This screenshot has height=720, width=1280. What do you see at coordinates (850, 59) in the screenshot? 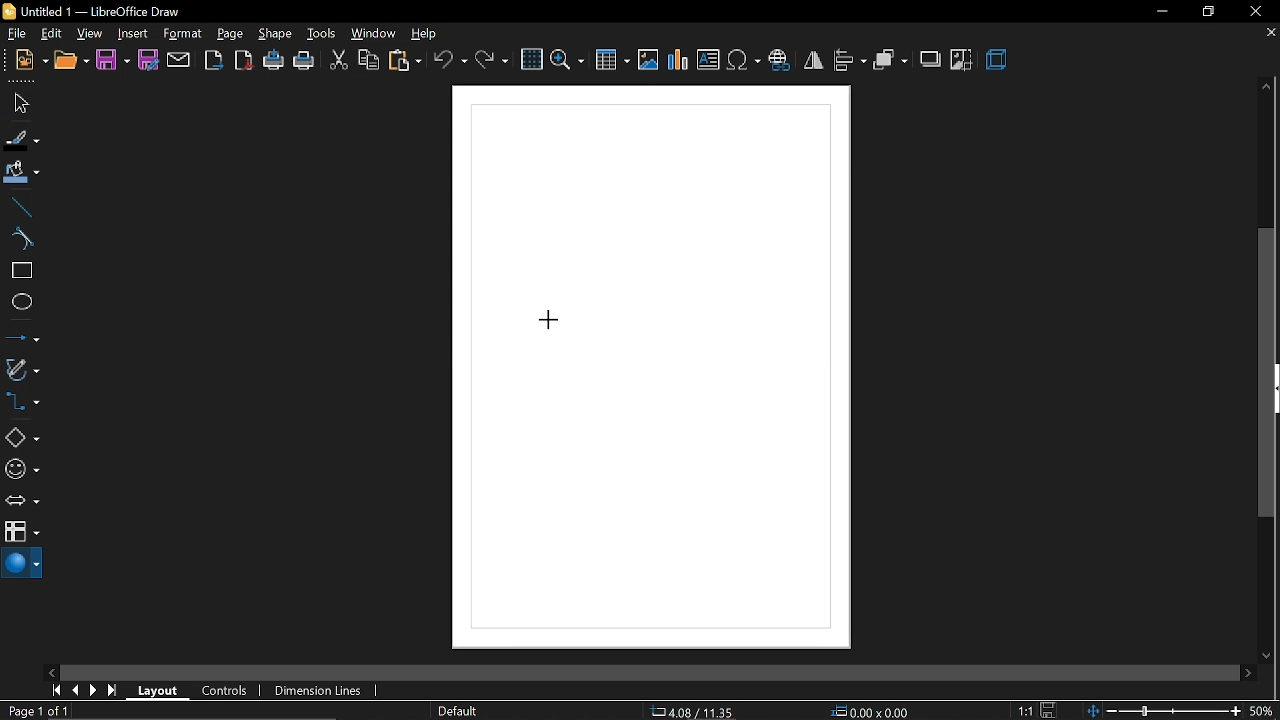
I see `align` at bounding box center [850, 59].